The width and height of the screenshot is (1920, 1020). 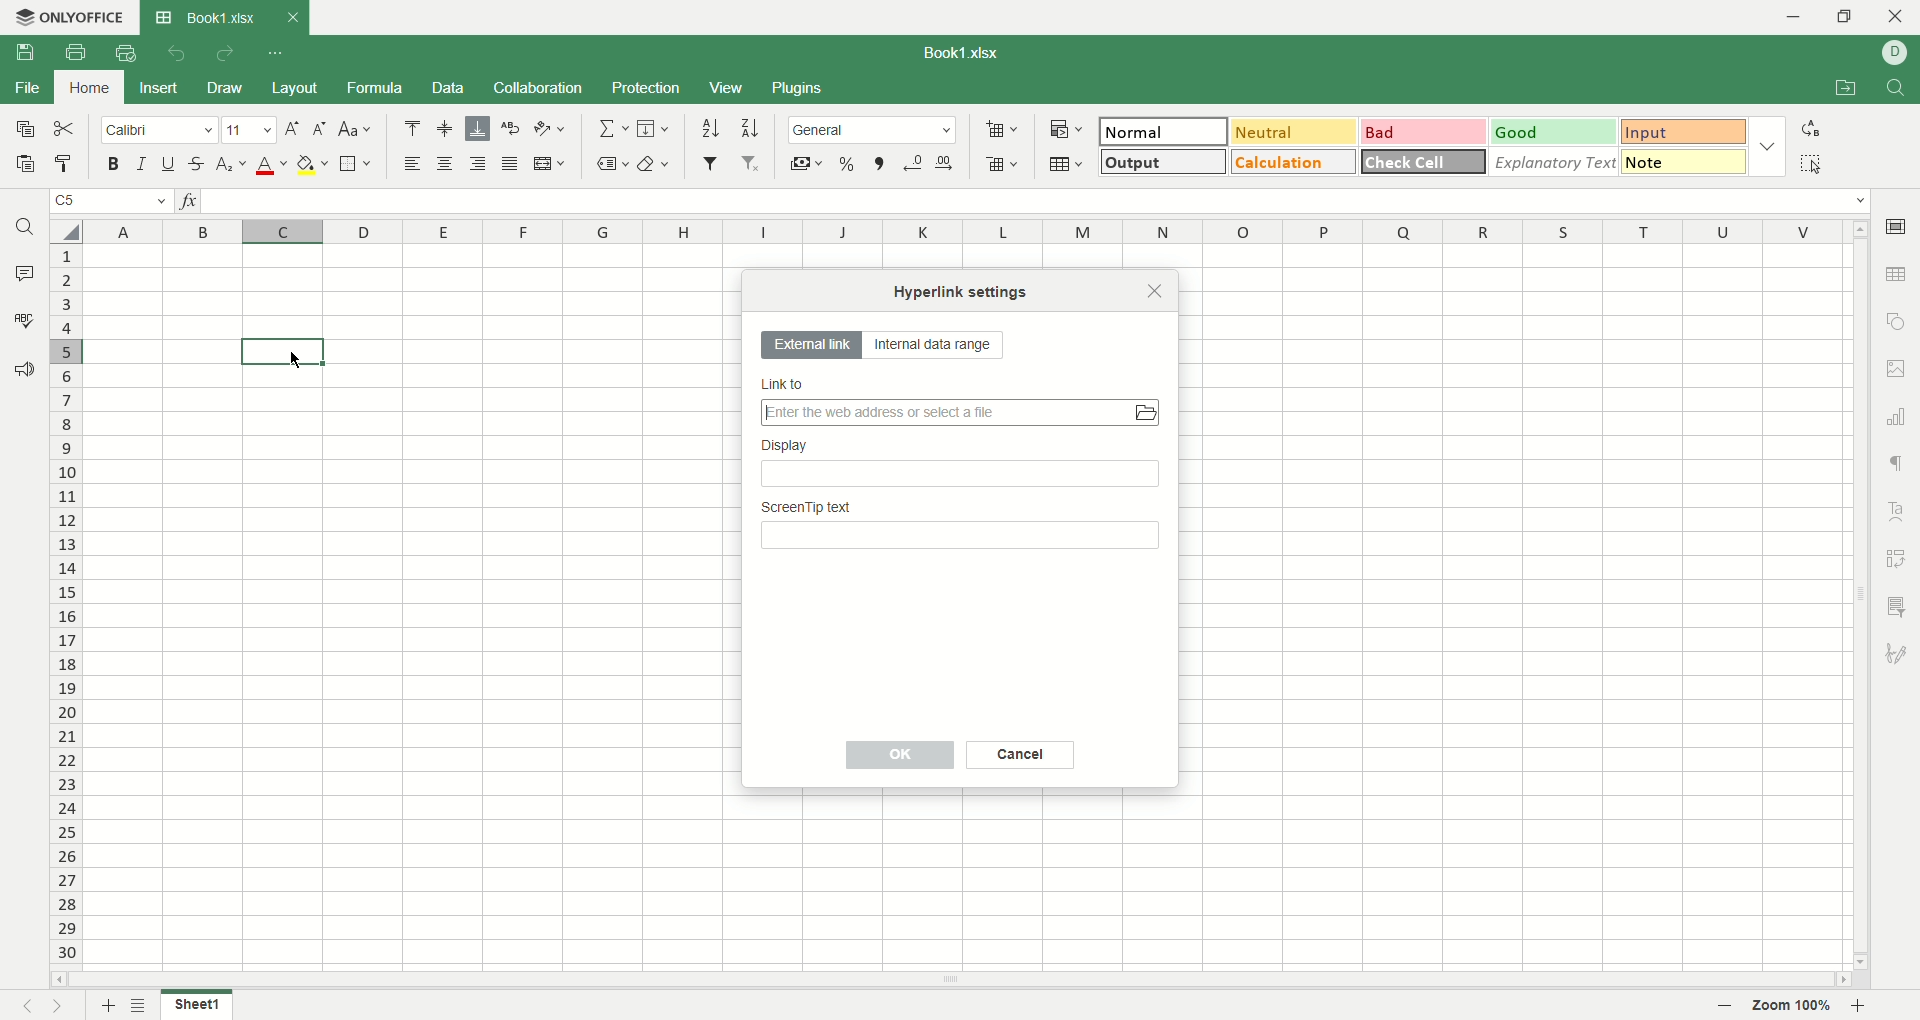 What do you see at coordinates (752, 165) in the screenshot?
I see `remove filter` at bounding box center [752, 165].